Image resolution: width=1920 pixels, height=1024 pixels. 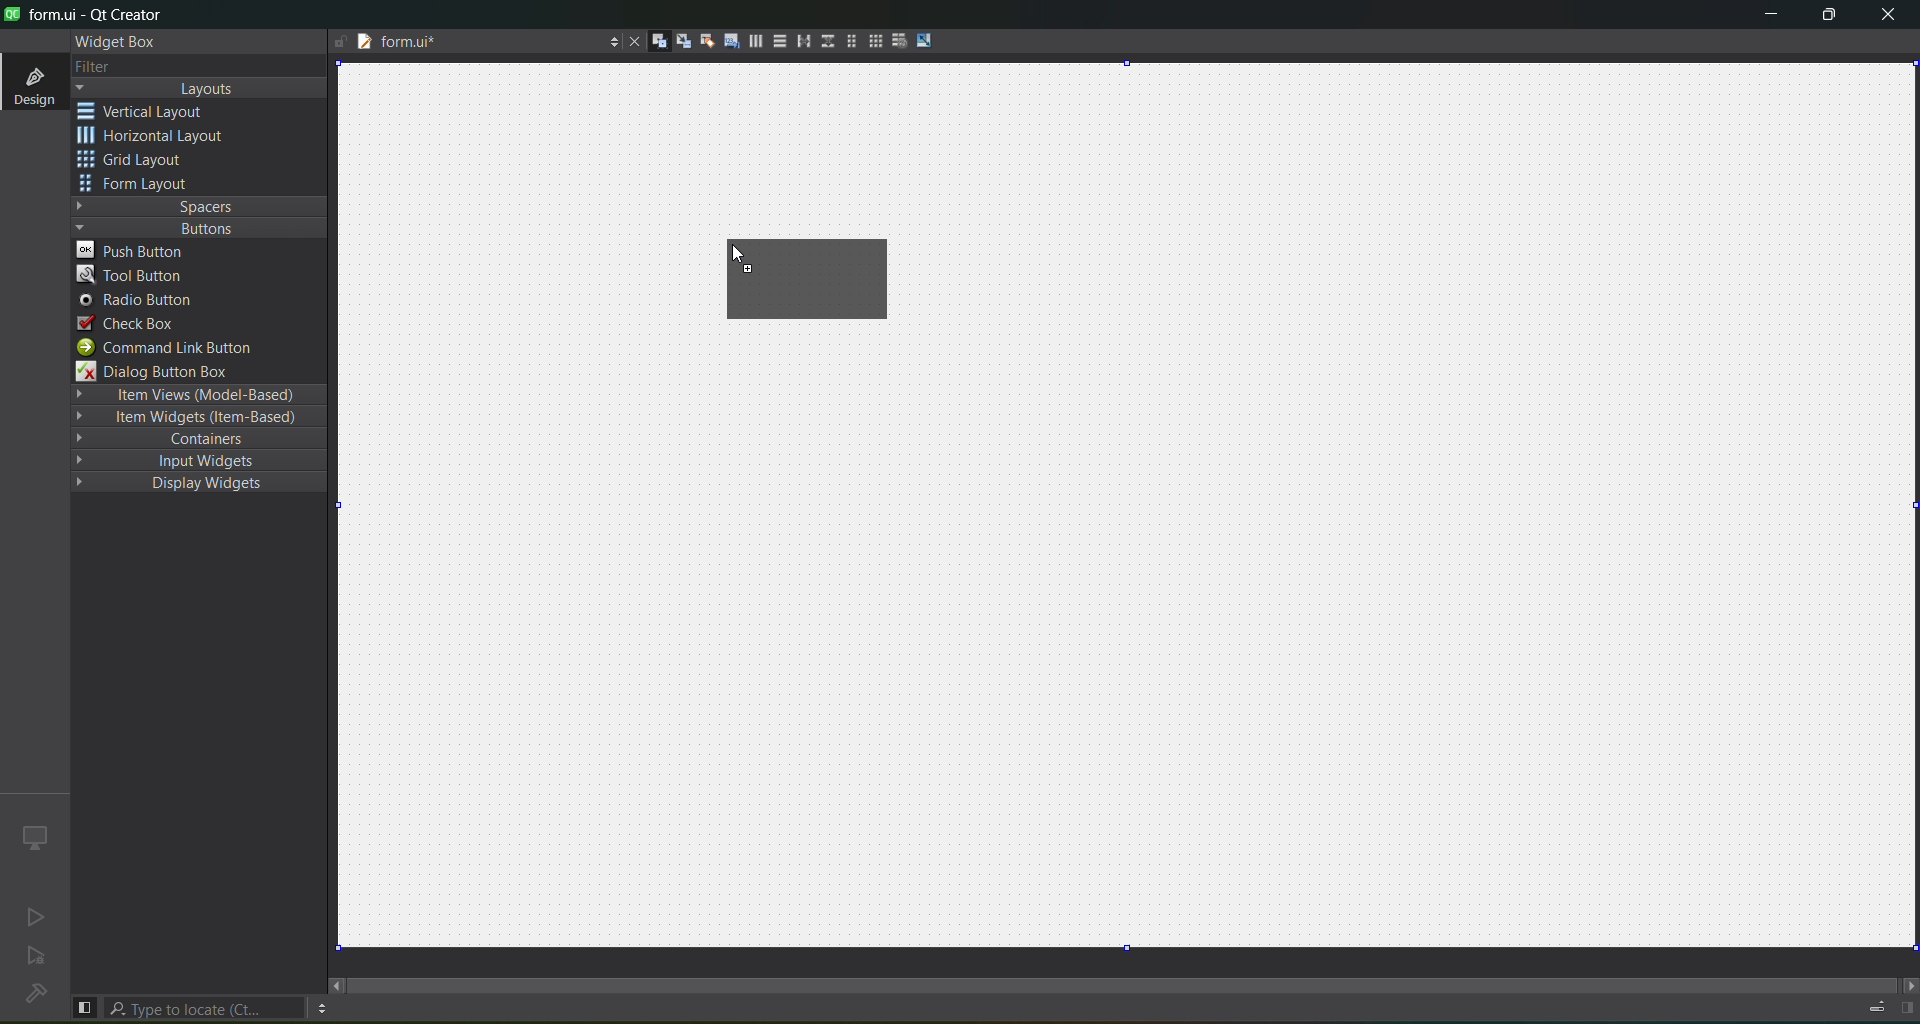 I want to click on command link button, so click(x=177, y=348).